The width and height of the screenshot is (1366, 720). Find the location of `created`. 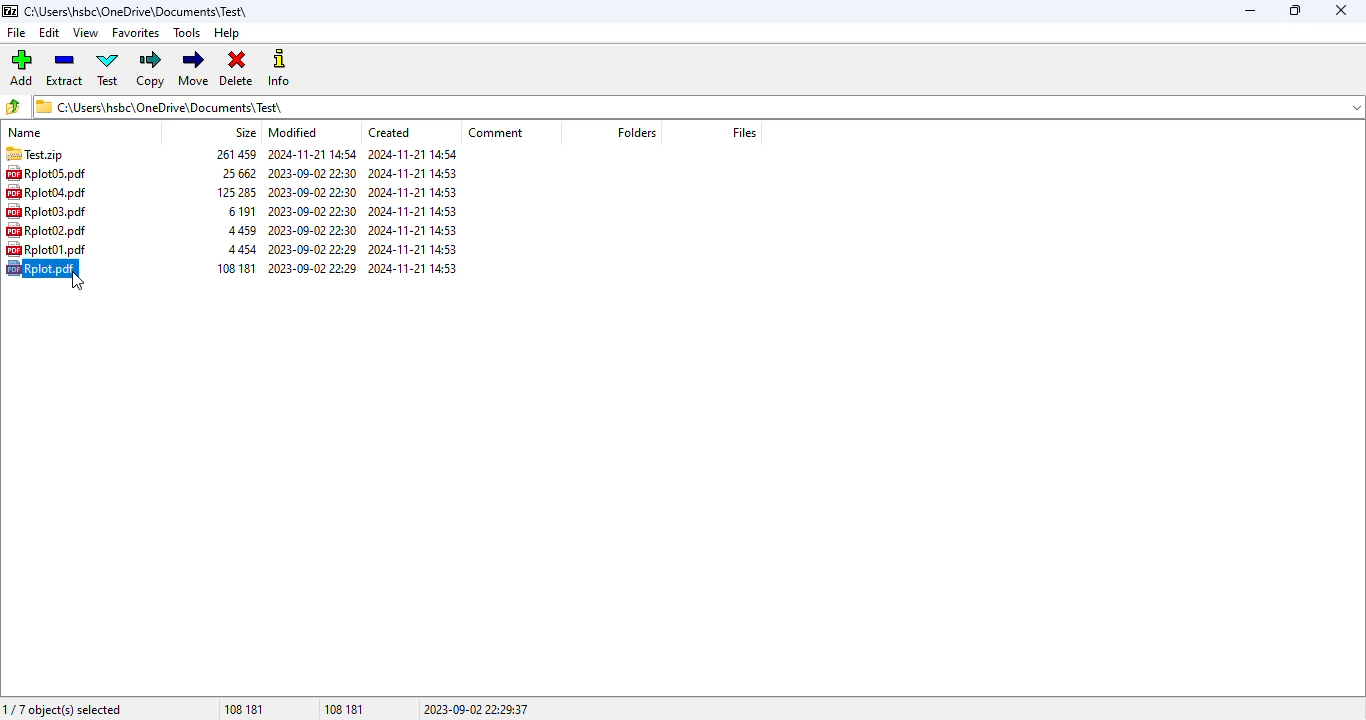

created is located at coordinates (392, 132).